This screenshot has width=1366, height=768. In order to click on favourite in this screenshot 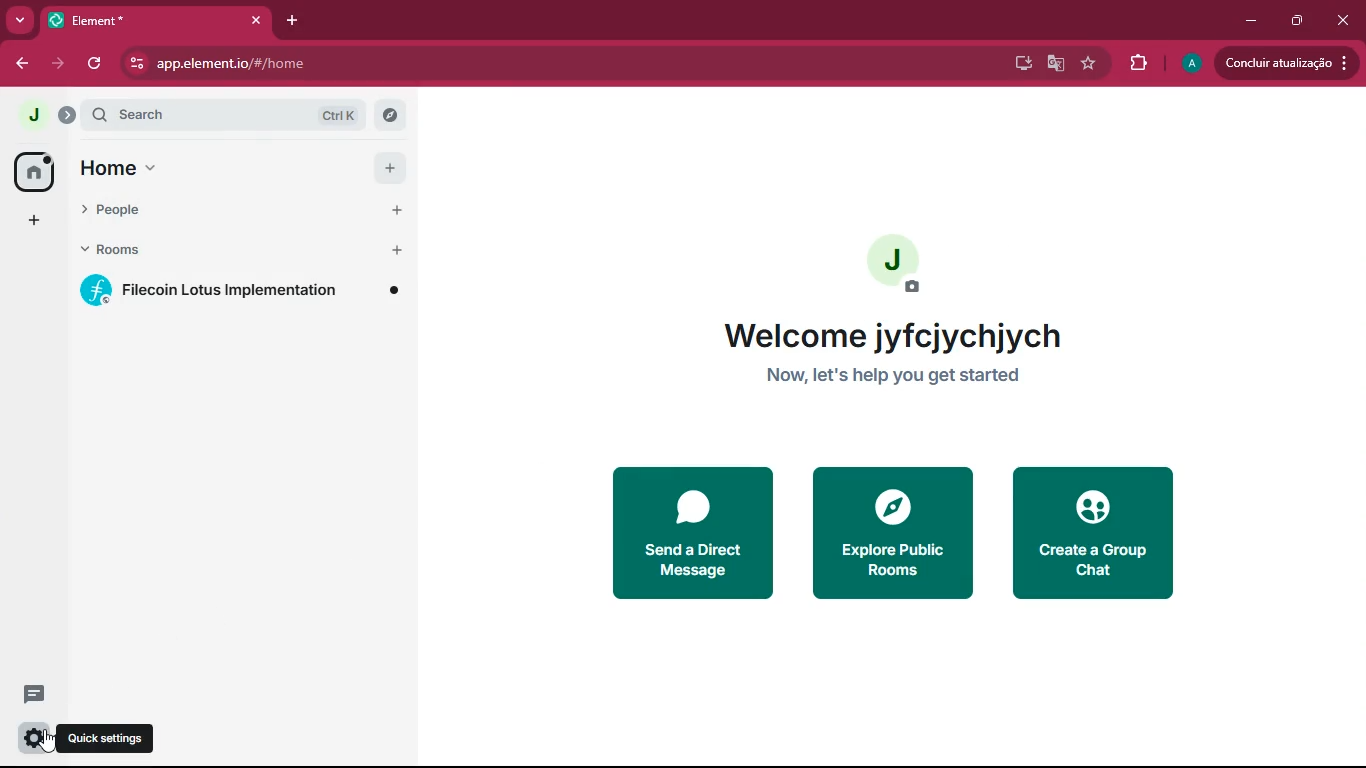, I will do `click(1089, 64)`.